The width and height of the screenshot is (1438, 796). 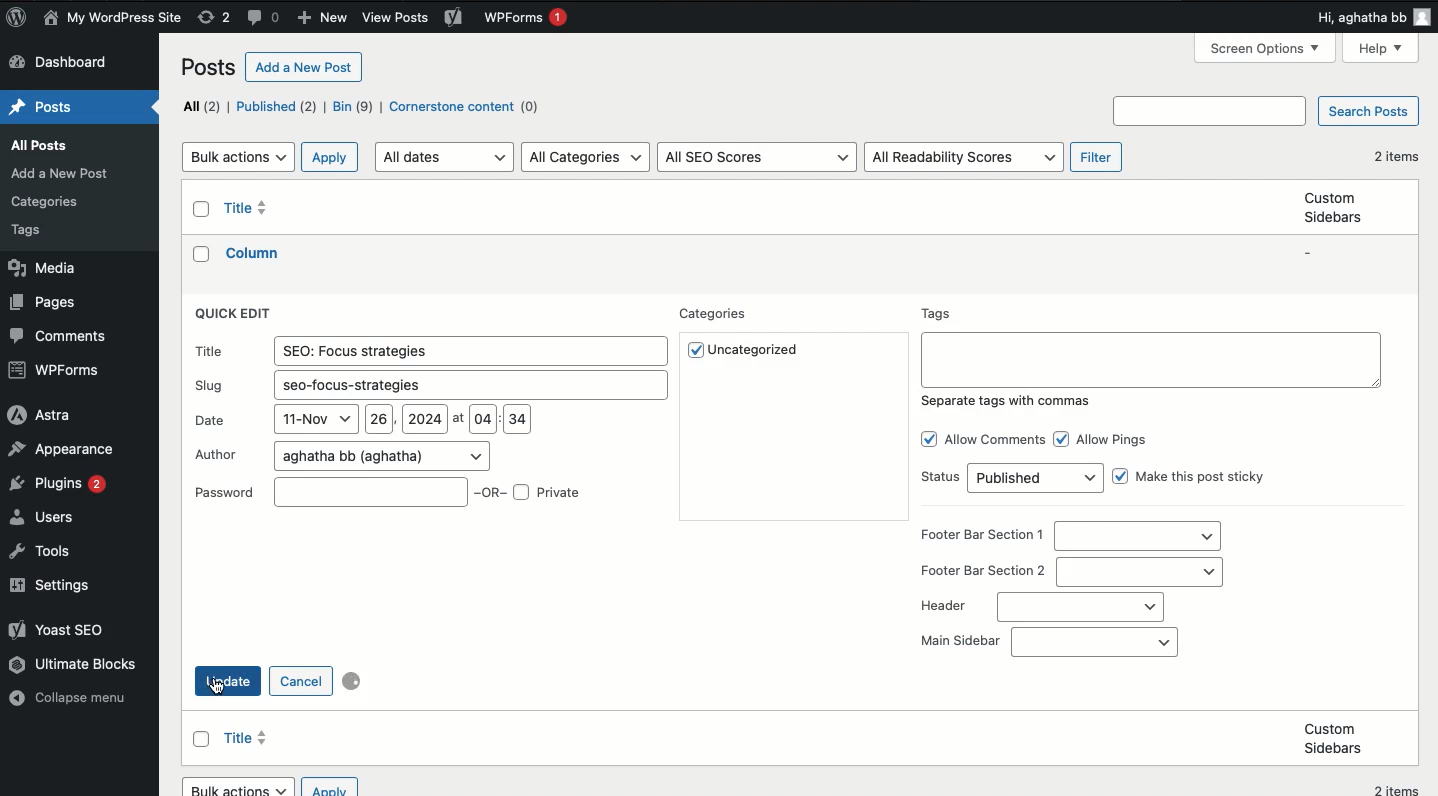 What do you see at coordinates (587, 157) in the screenshot?
I see `All categories` at bounding box center [587, 157].